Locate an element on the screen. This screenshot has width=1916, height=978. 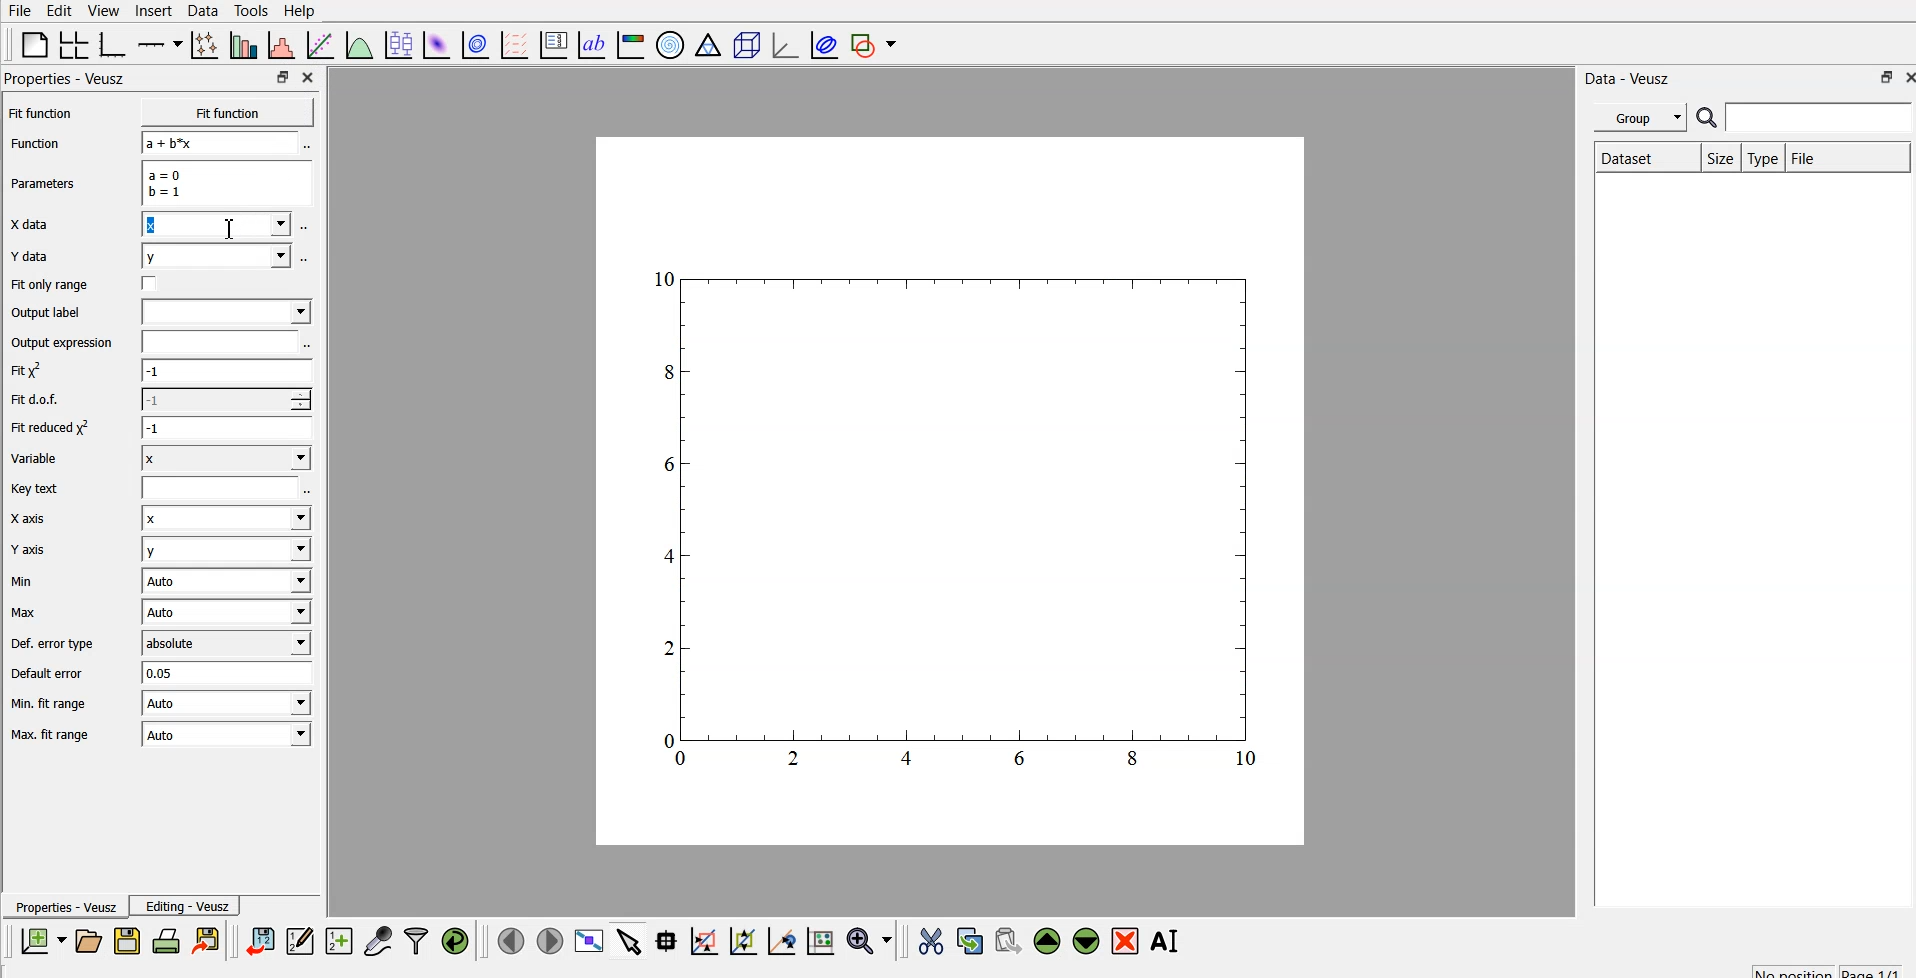
 is located at coordinates (228, 519).